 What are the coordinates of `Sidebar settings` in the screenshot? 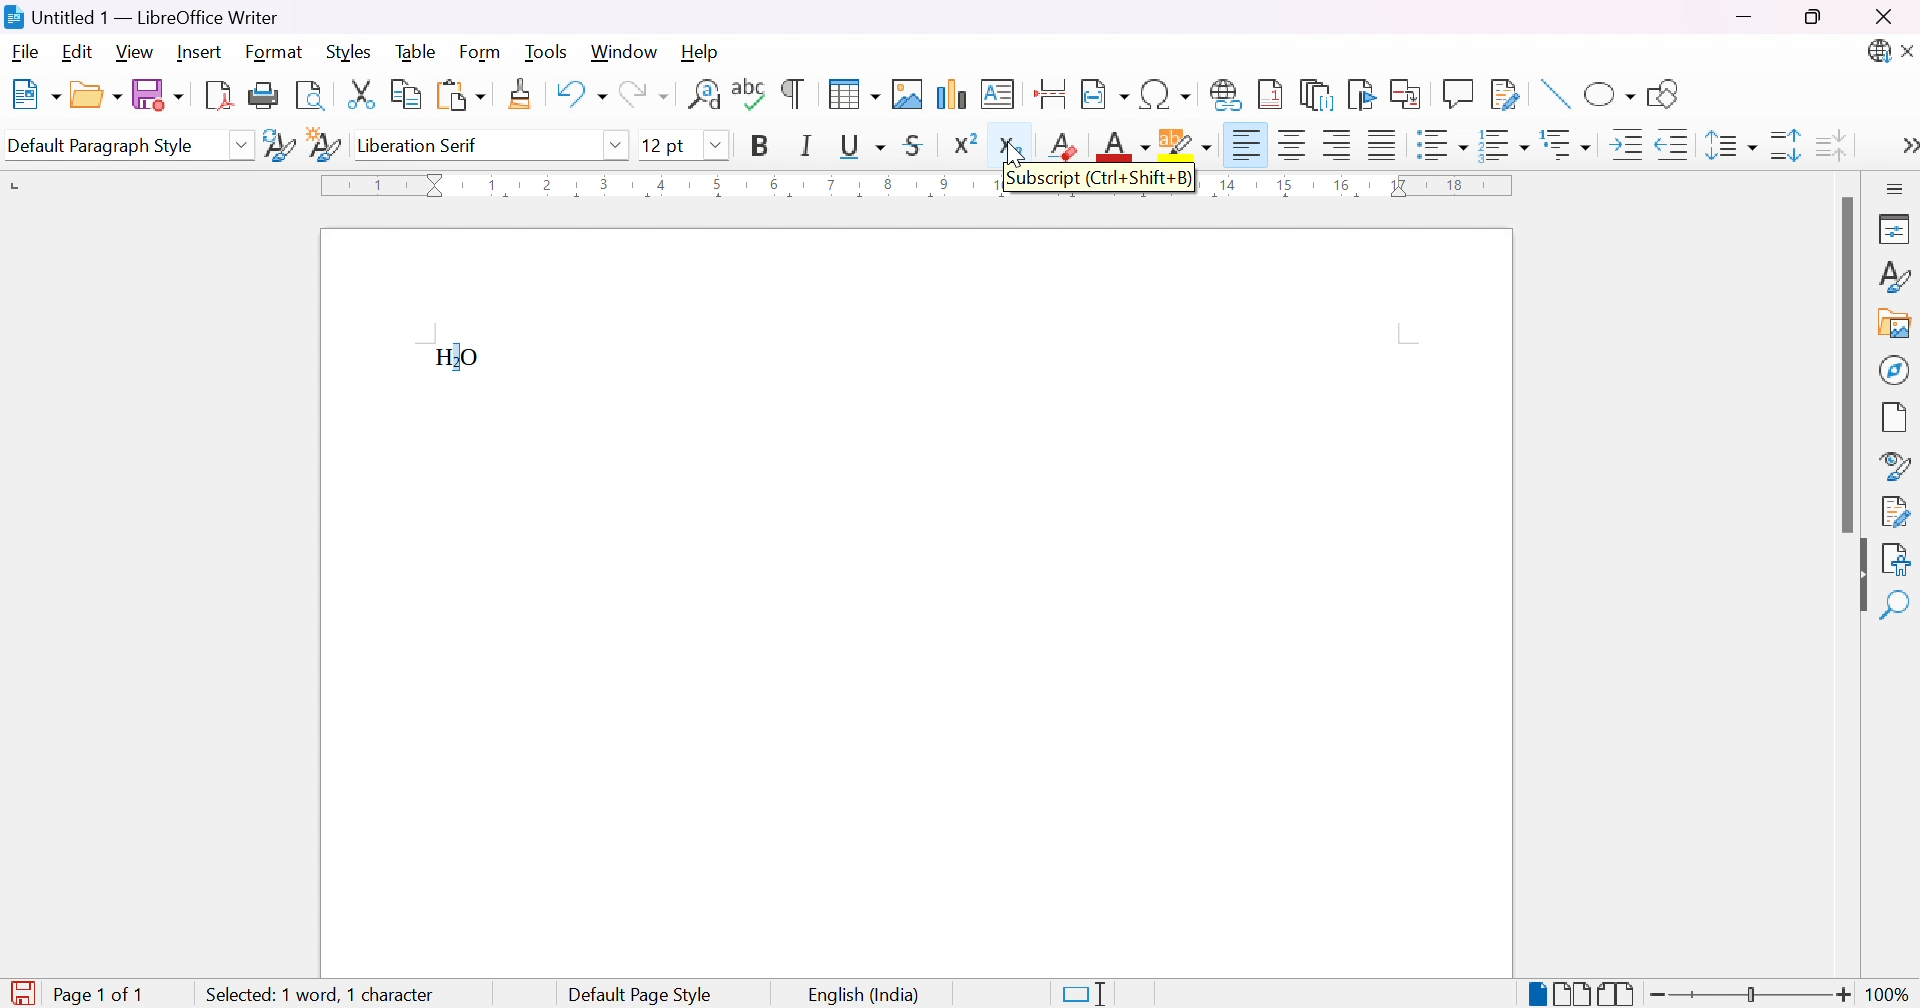 It's located at (1897, 188).